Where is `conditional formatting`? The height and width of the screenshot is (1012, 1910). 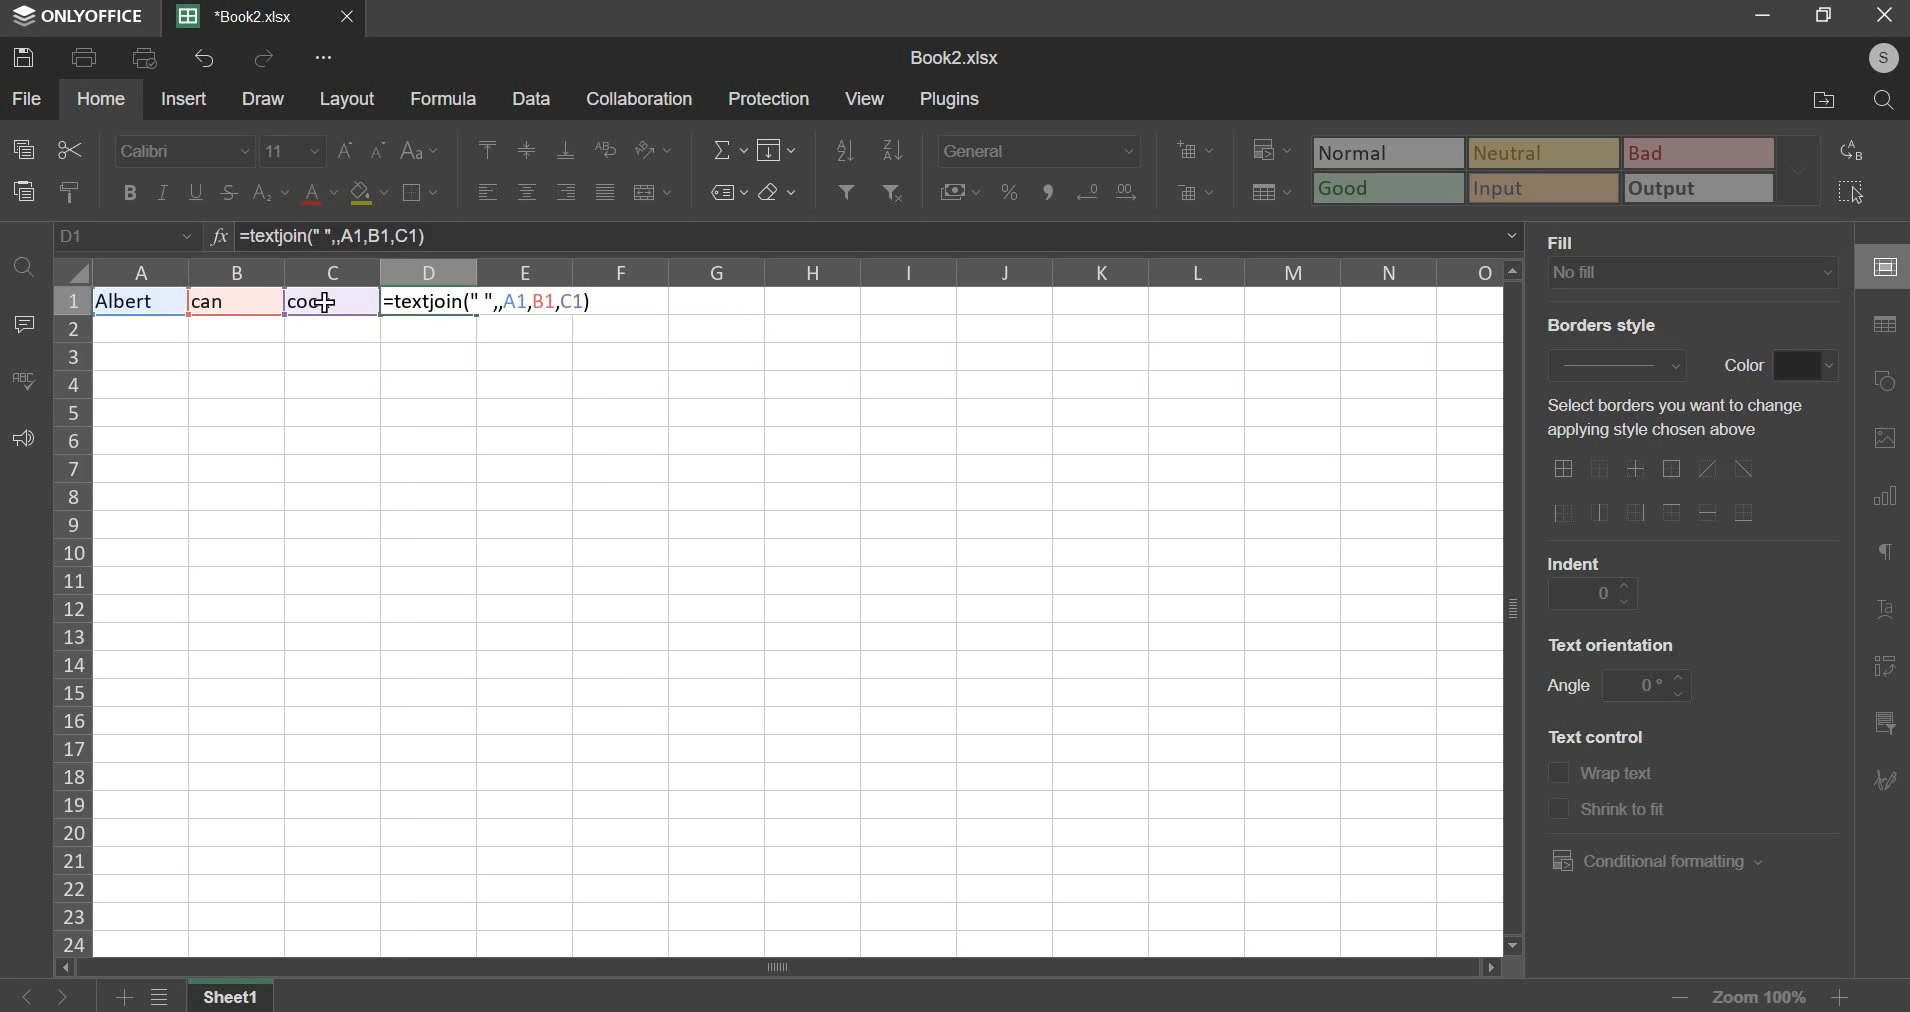 conditional formatting is located at coordinates (1653, 861).